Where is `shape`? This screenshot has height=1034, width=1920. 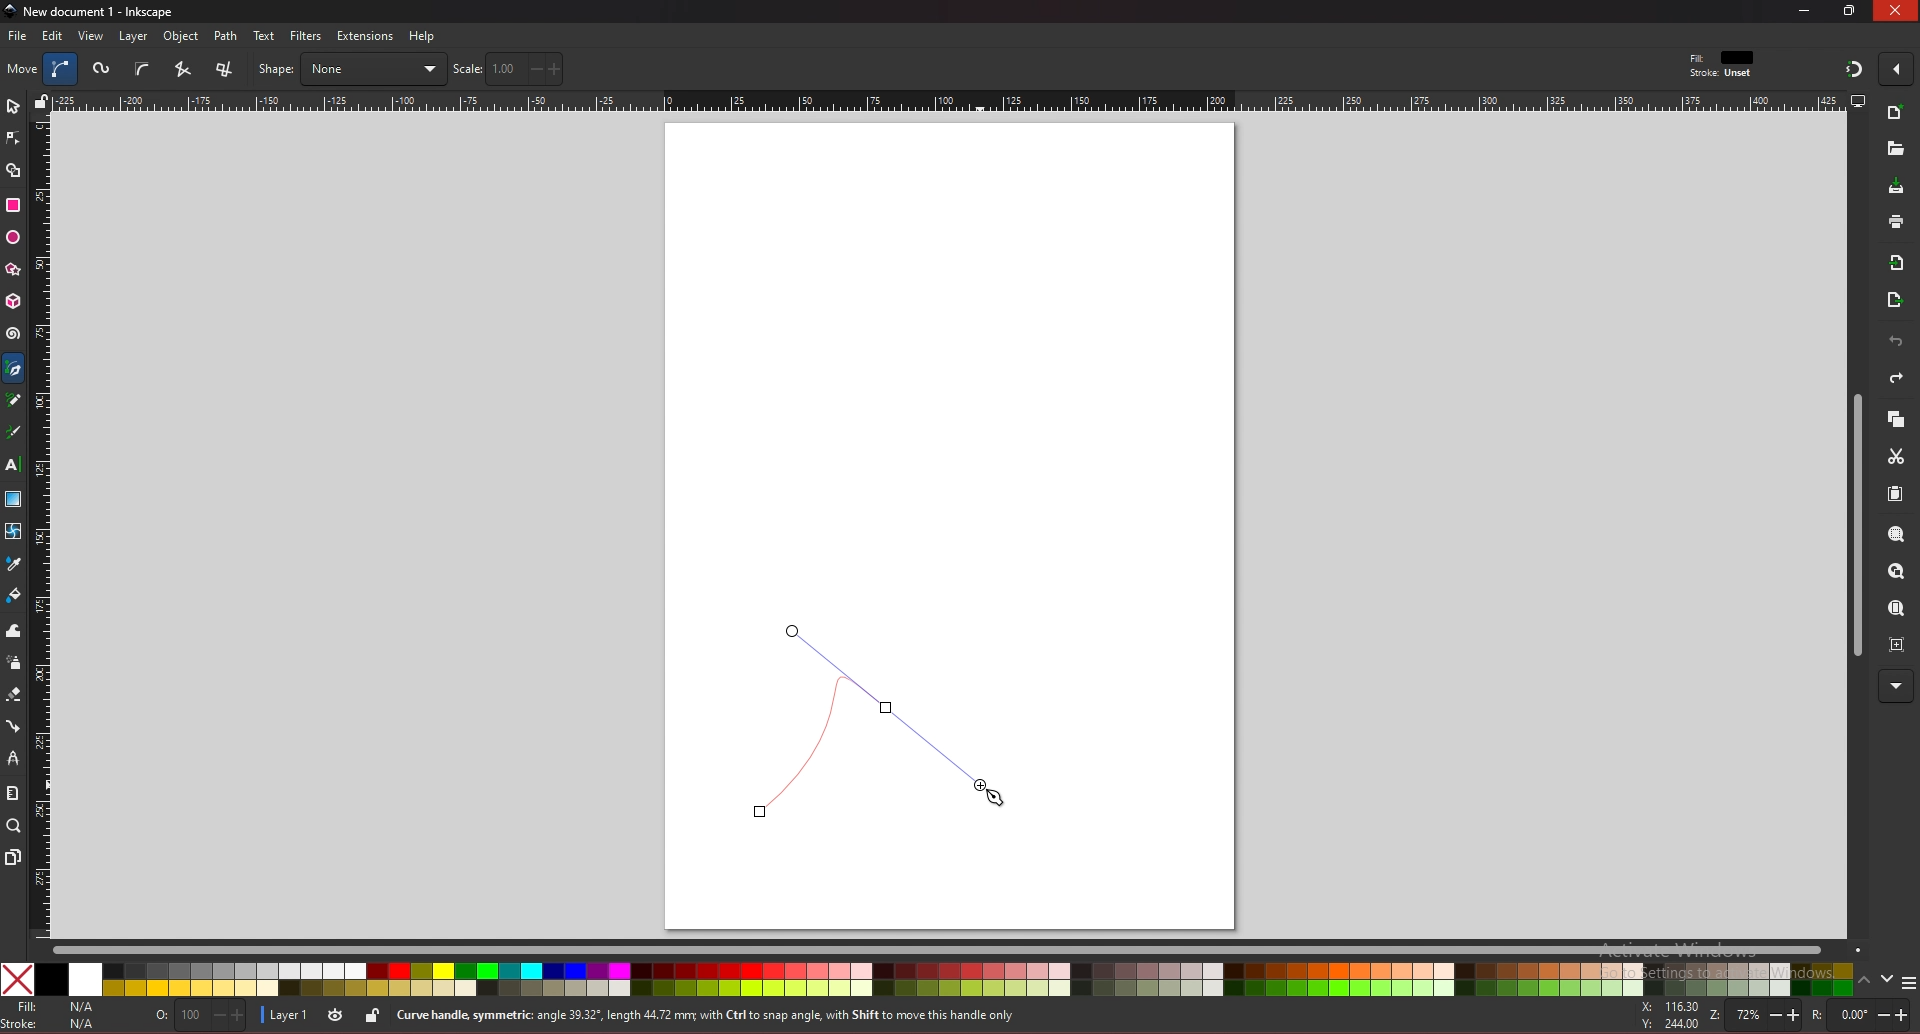 shape is located at coordinates (351, 69).